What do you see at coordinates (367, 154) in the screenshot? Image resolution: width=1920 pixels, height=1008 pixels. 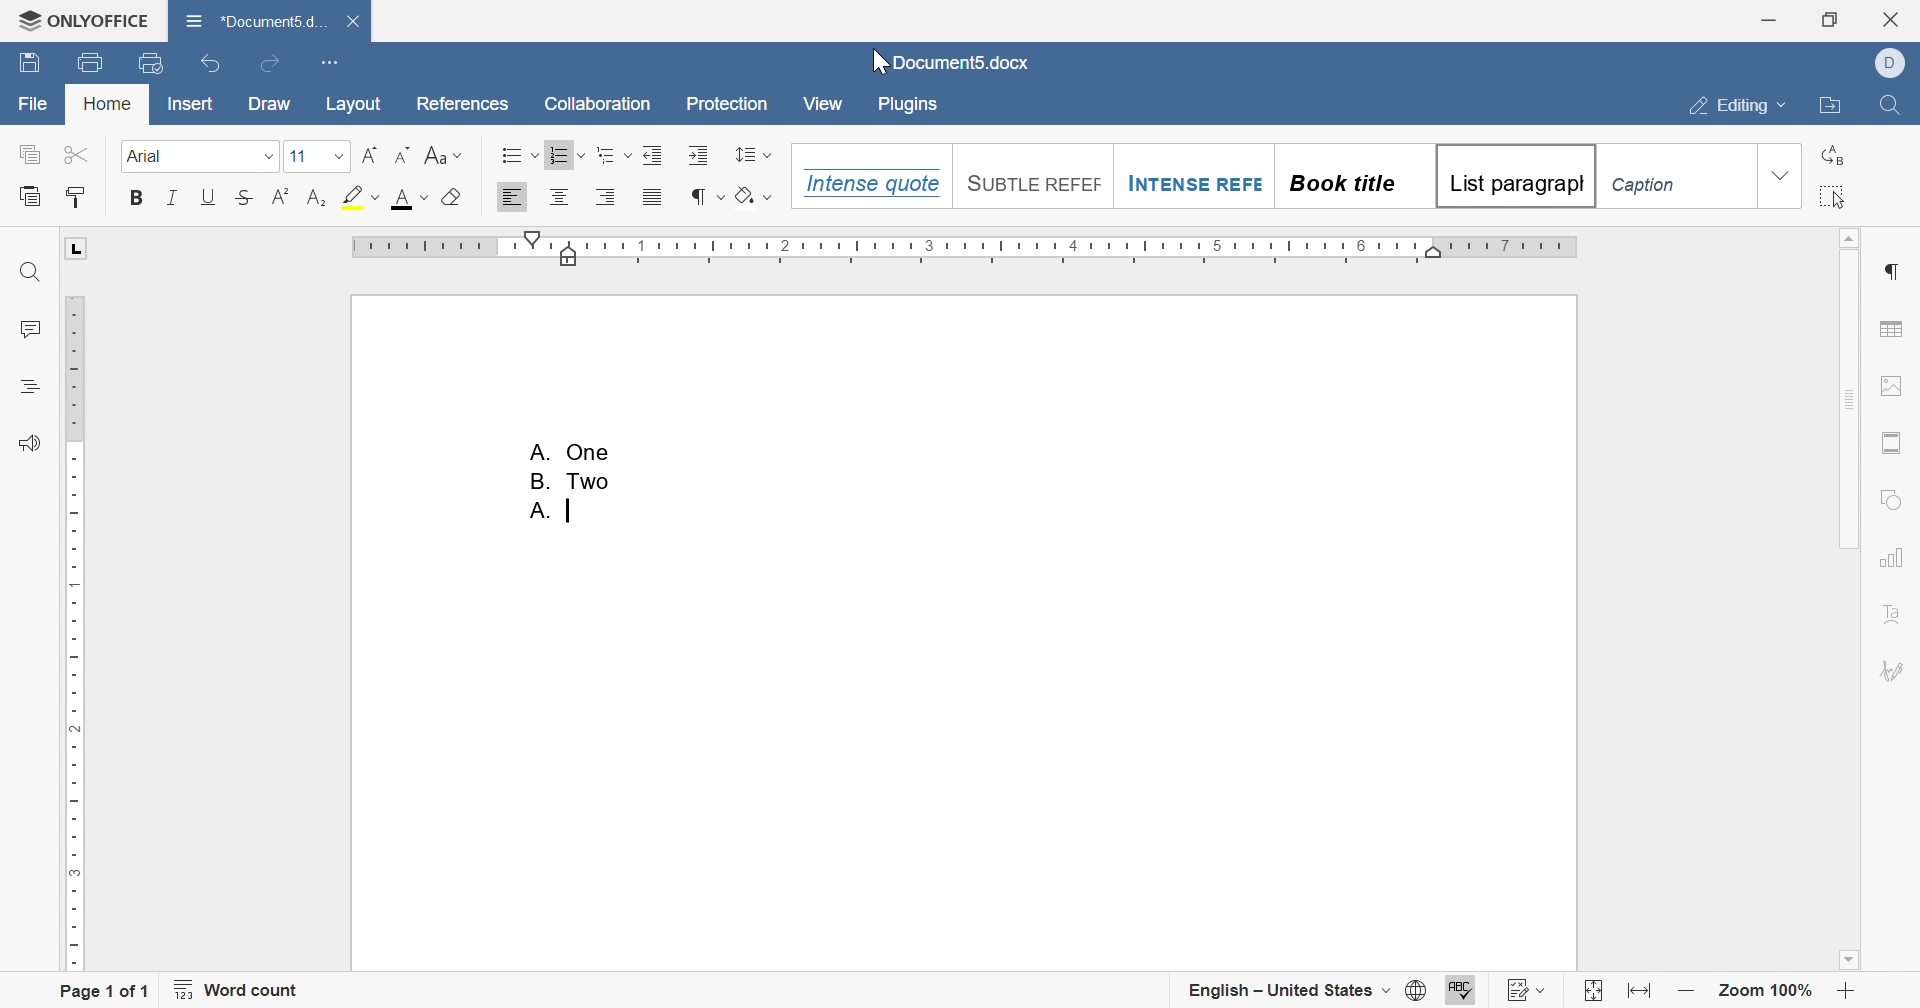 I see `Increment font size` at bounding box center [367, 154].